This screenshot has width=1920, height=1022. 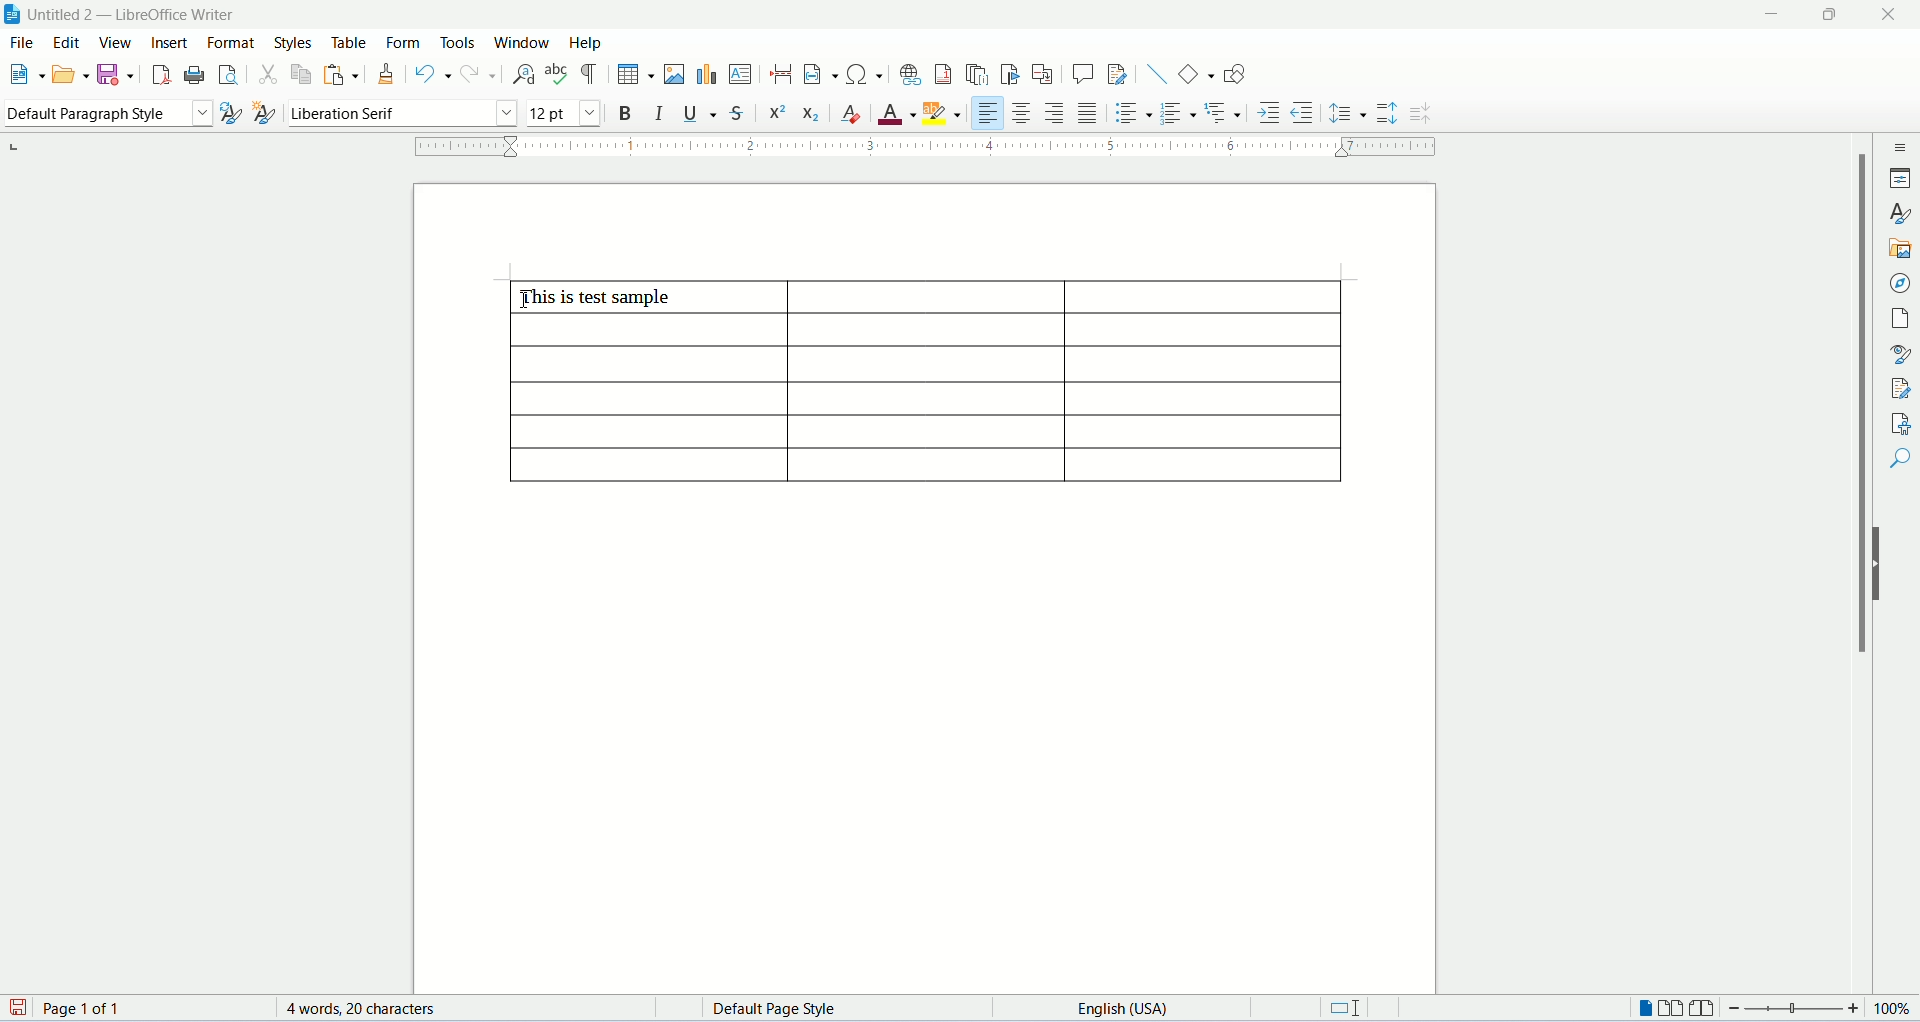 I want to click on spell check, so click(x=558, y=73).